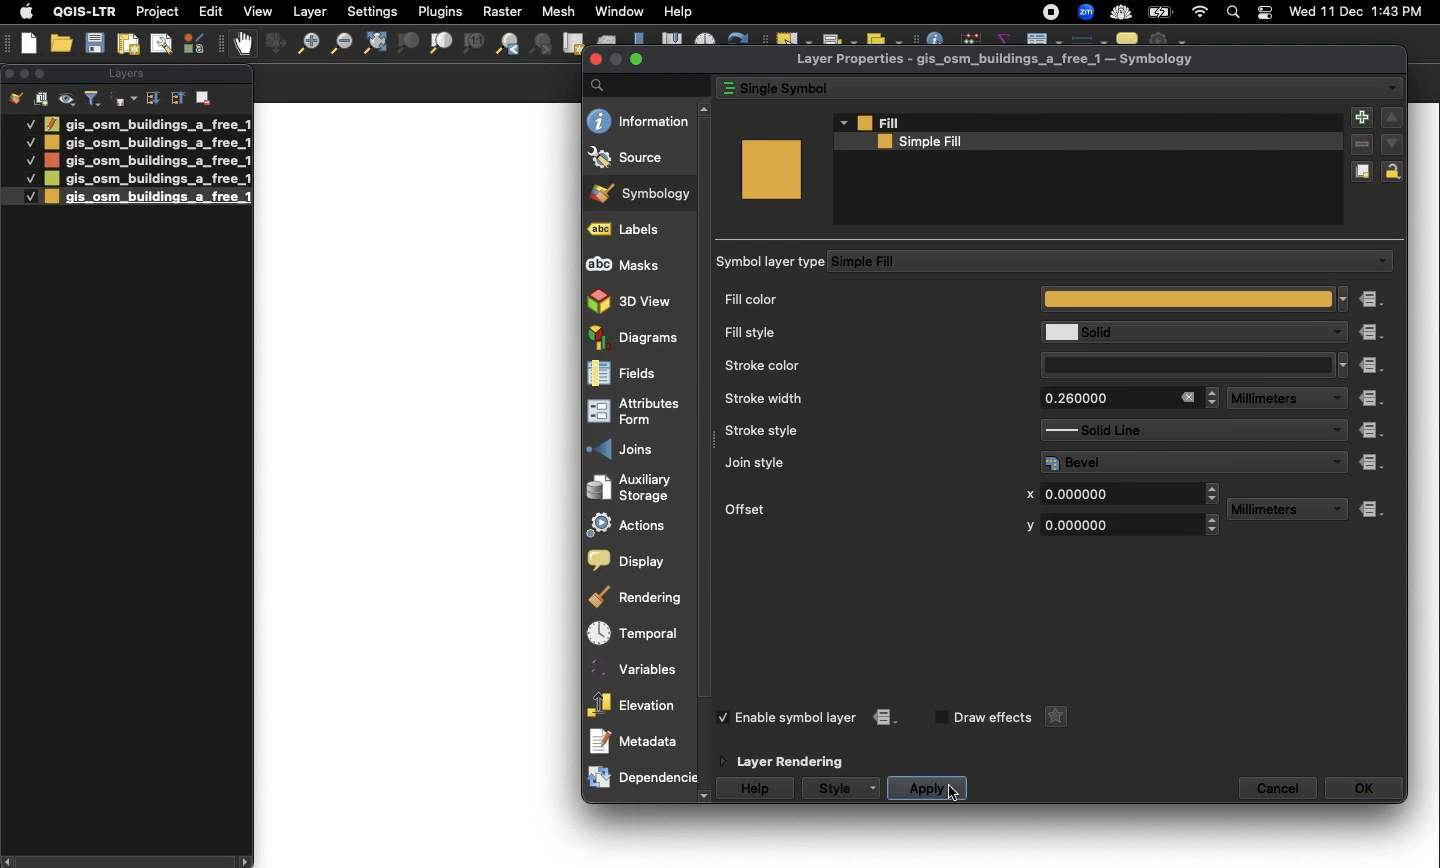  I want to click on Drop down, so click(1381, 262).